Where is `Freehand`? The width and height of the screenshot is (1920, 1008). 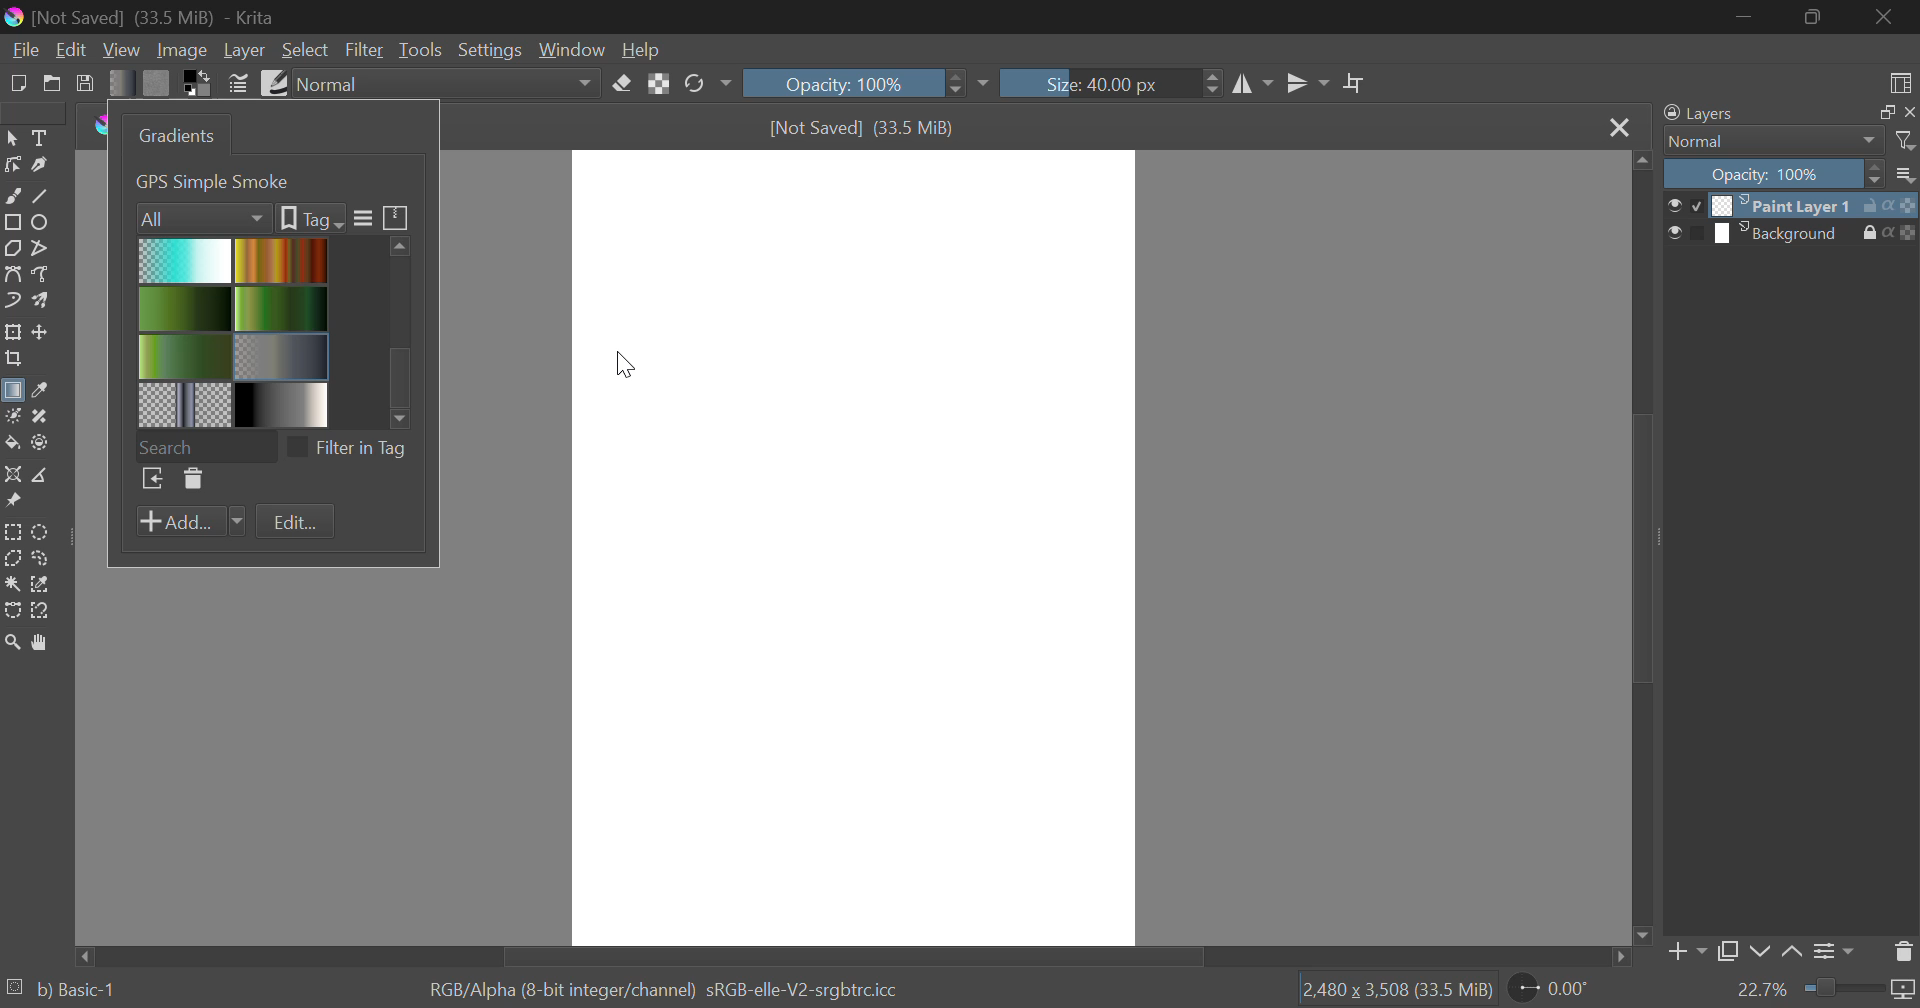 Freehand is located at coordinates (12, 194).